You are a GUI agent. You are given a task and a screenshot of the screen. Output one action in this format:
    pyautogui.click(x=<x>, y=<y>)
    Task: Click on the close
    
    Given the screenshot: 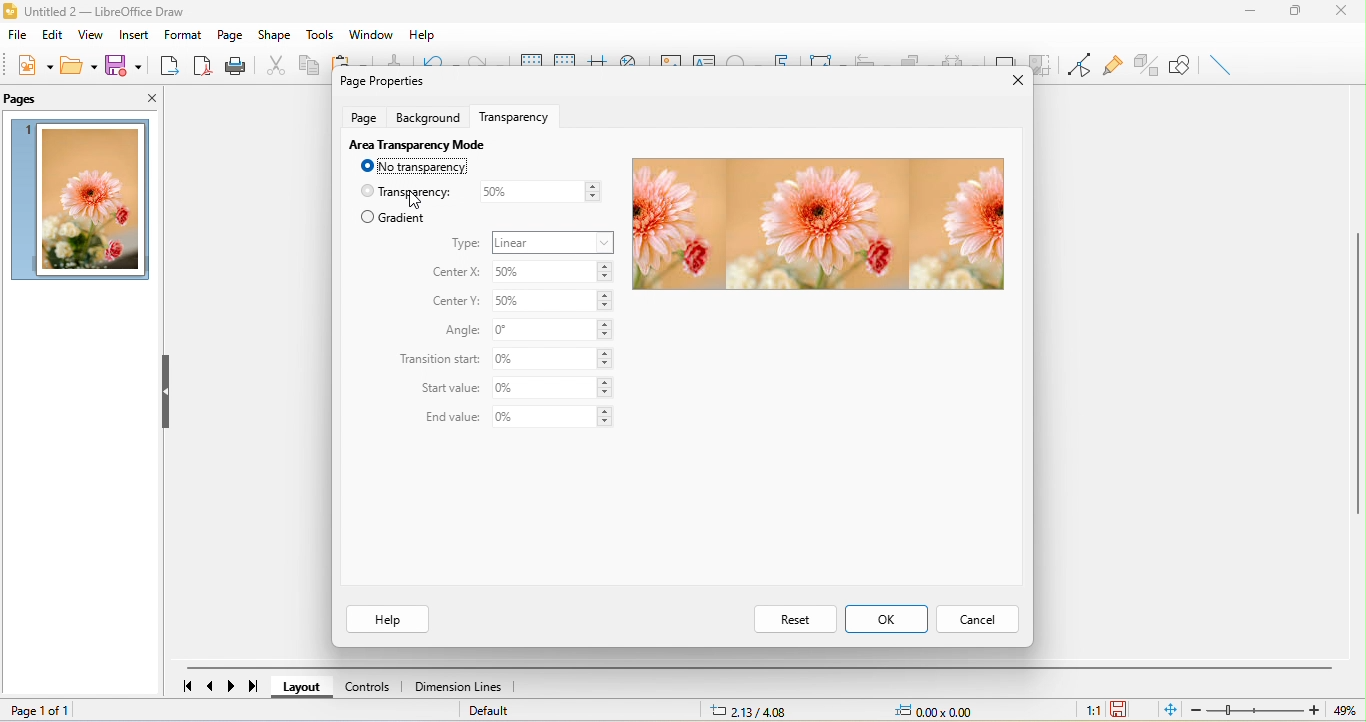 What is the action you would take?
    pyautogui.click(x=1346, y=14)
    